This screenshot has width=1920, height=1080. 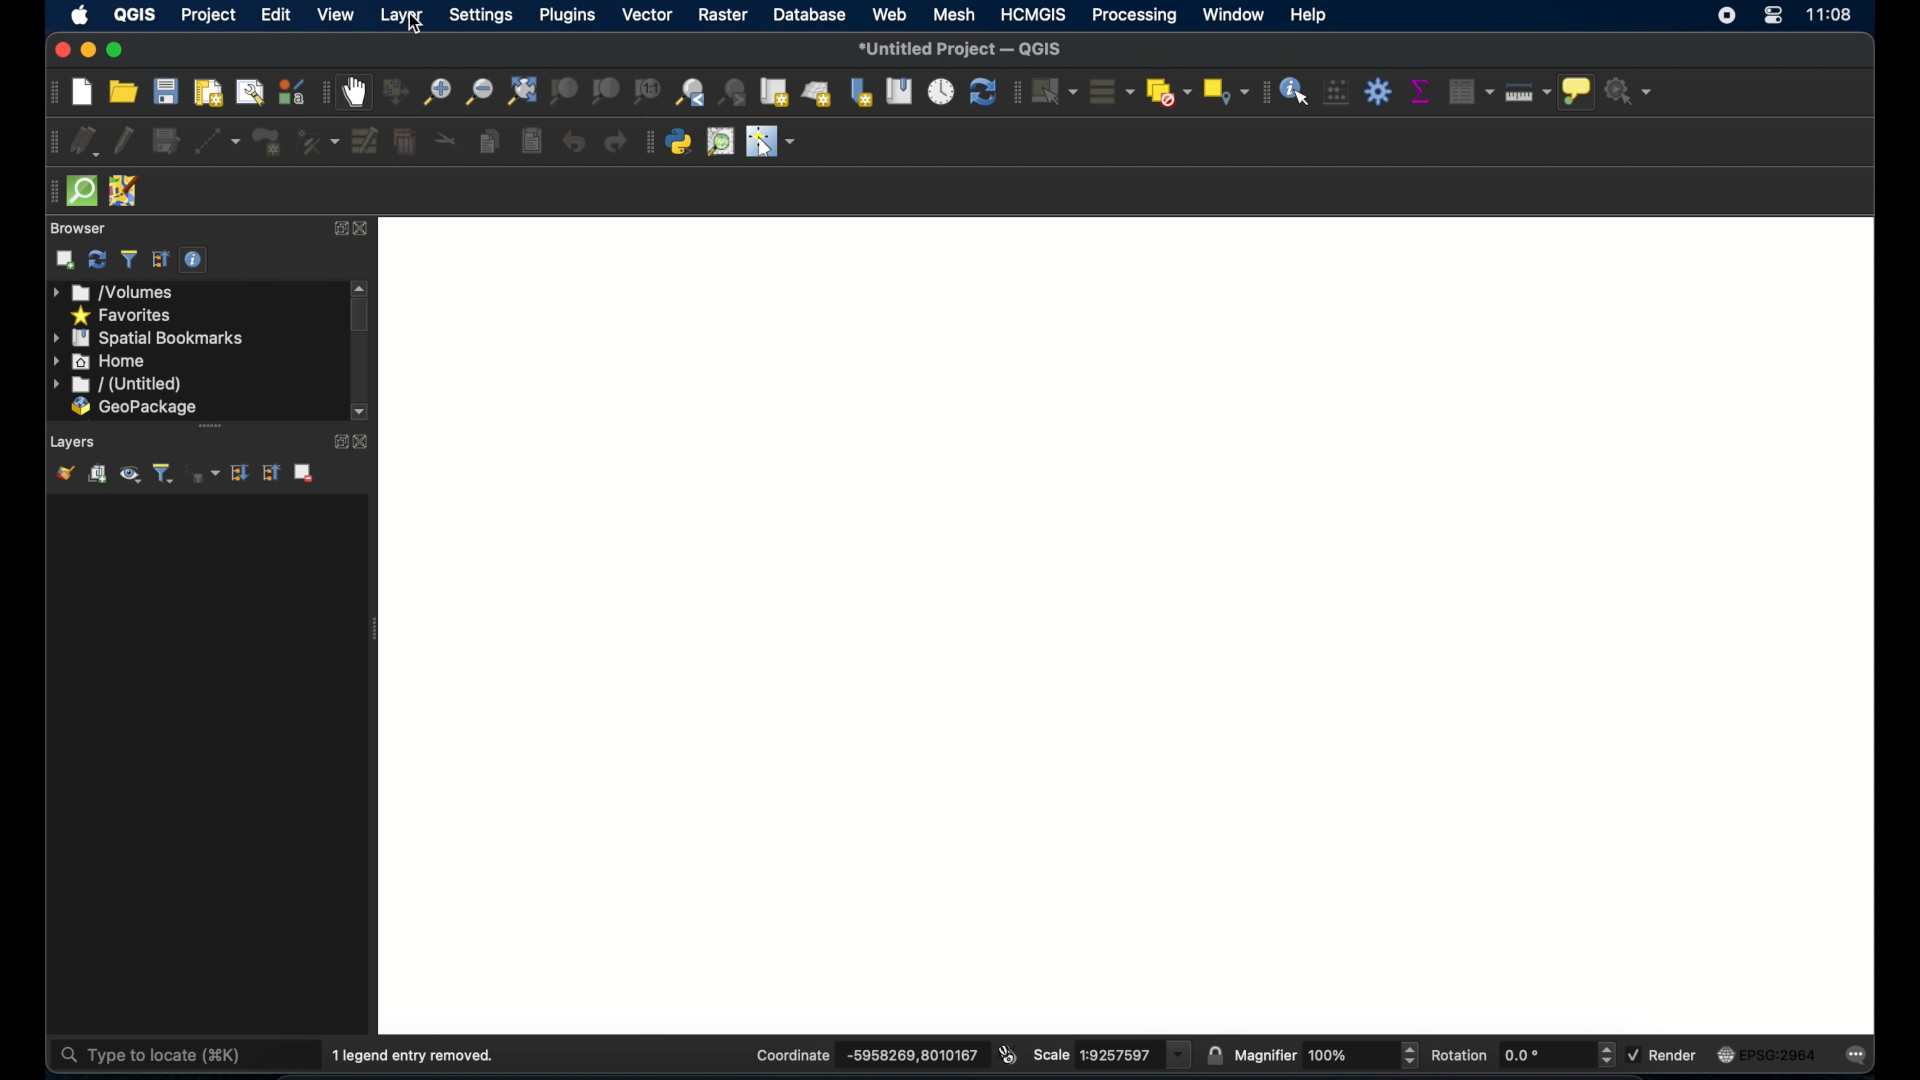 I want to click on create new project, so click(x=81, y=92).